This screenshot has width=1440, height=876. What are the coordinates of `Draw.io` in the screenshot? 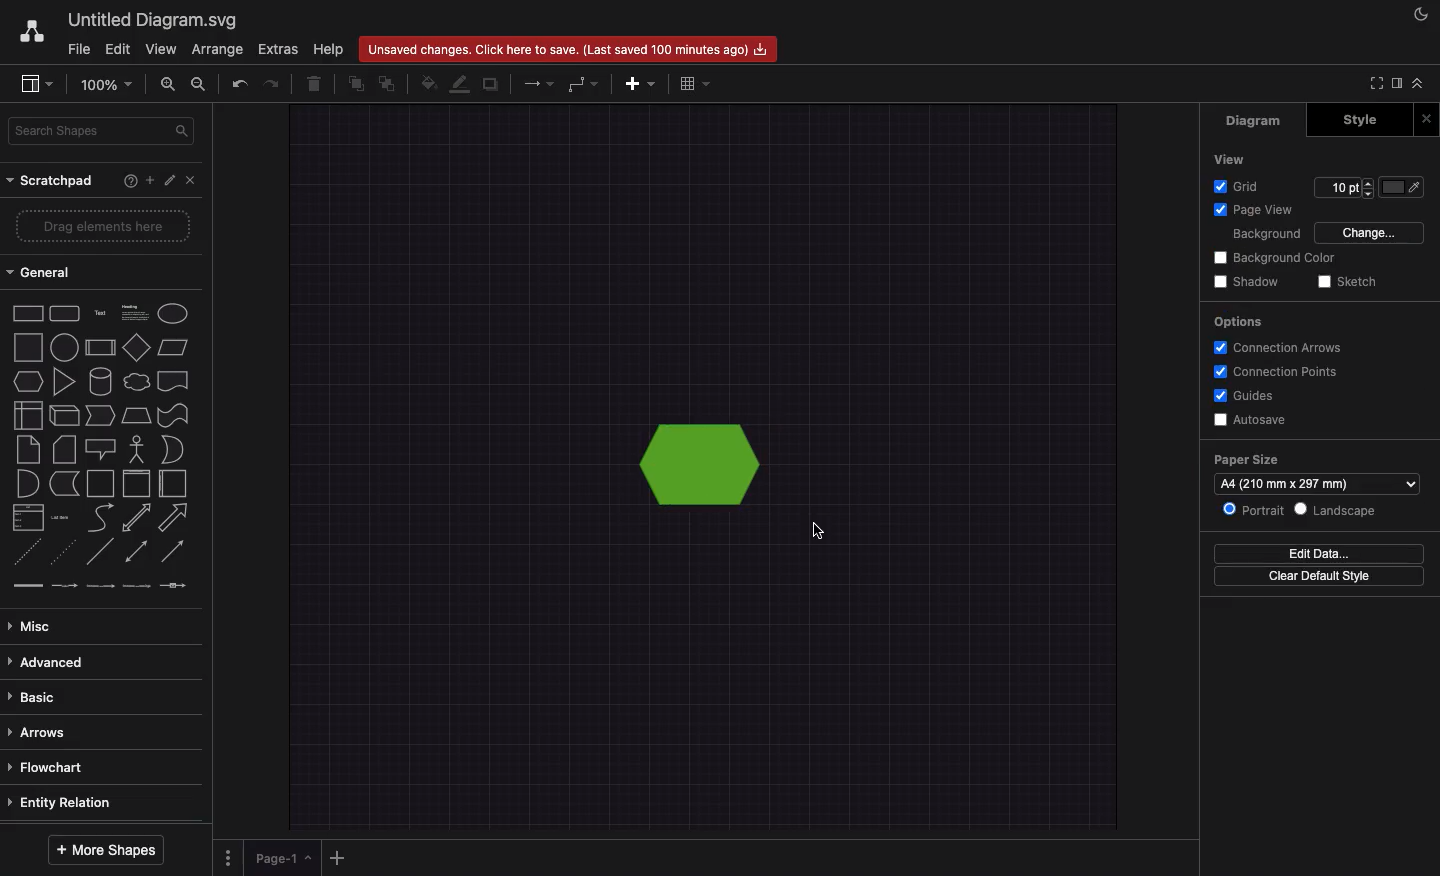 It's located at (31, 35).